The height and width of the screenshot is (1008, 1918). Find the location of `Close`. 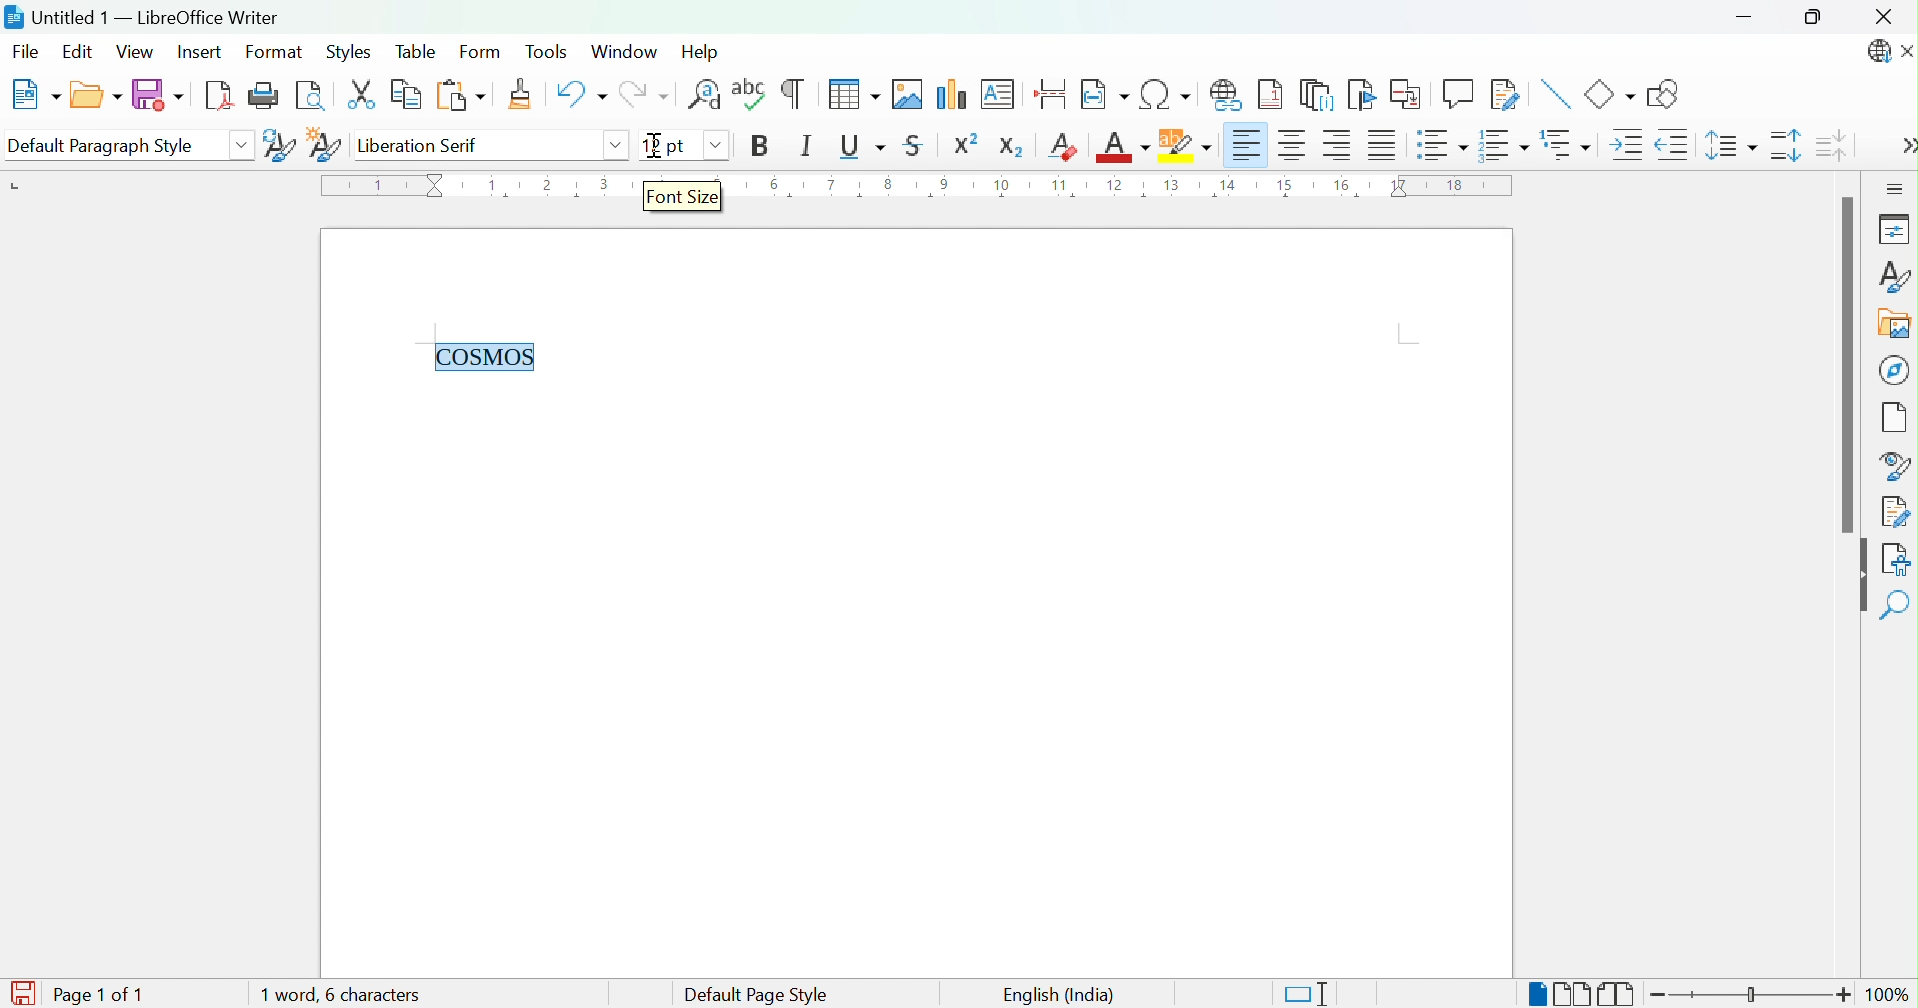

Close is located at coordinates (1888, 15).